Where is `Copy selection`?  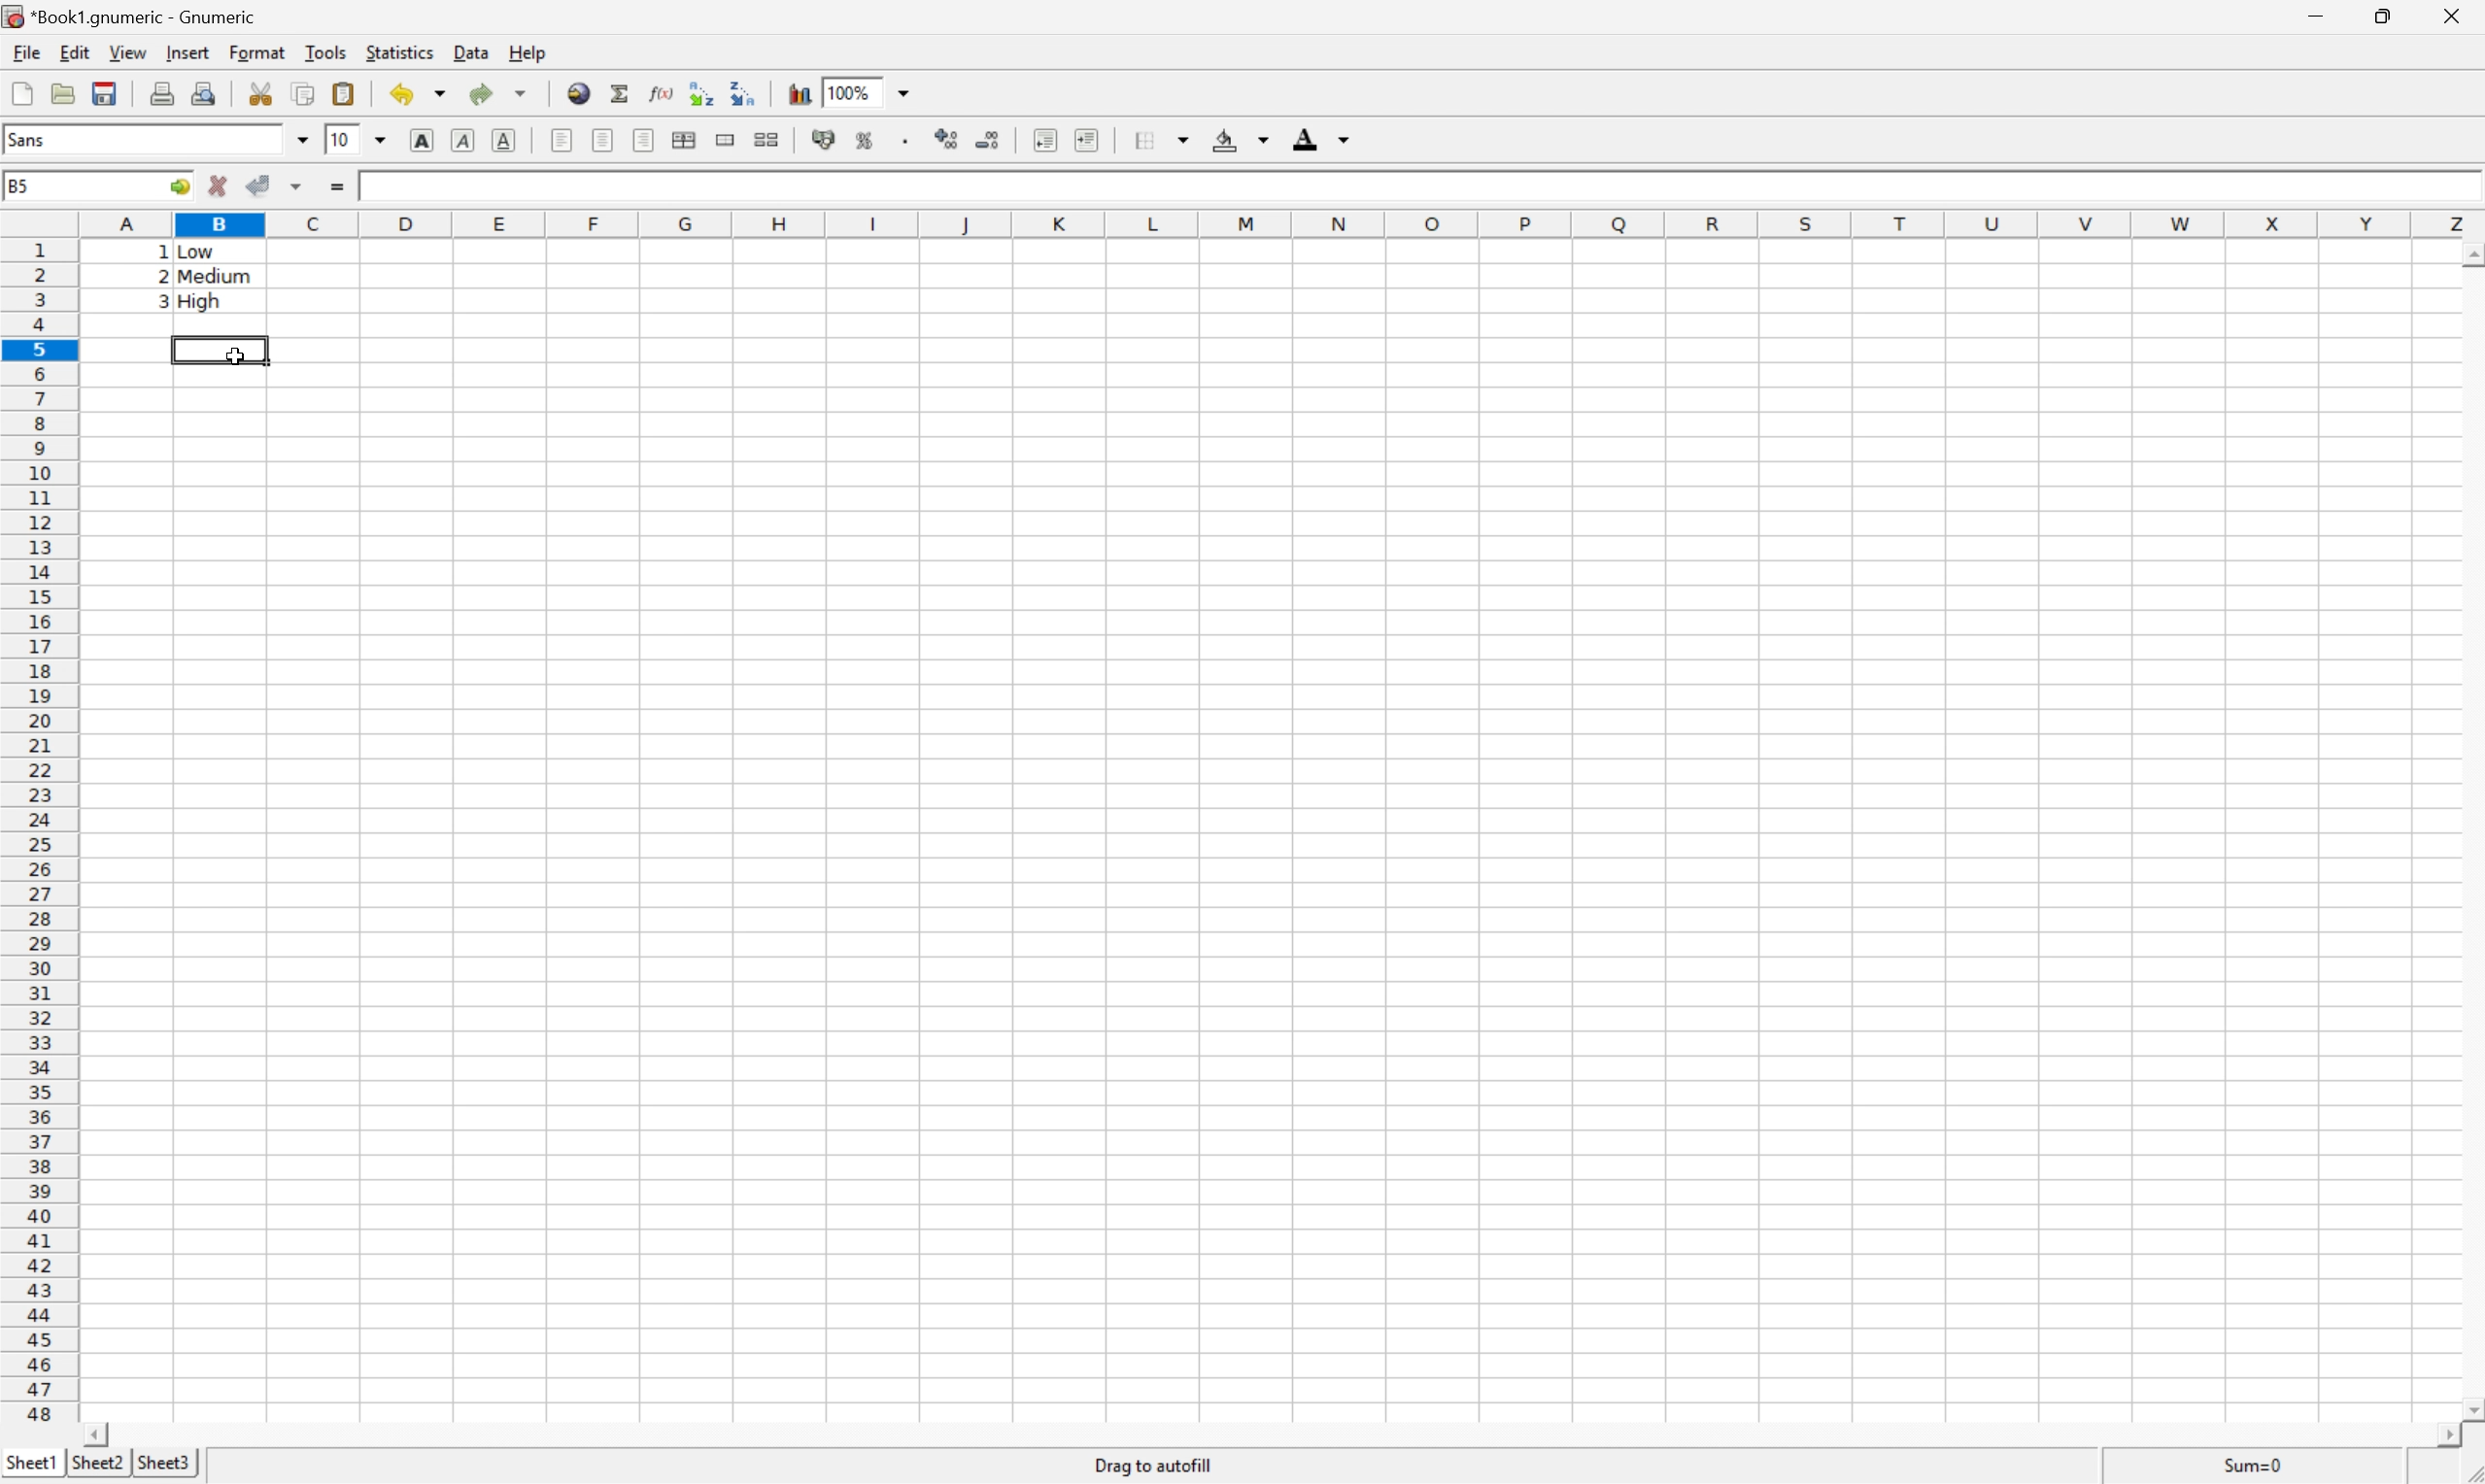
Copy selection is located at coordinates (305, 95).